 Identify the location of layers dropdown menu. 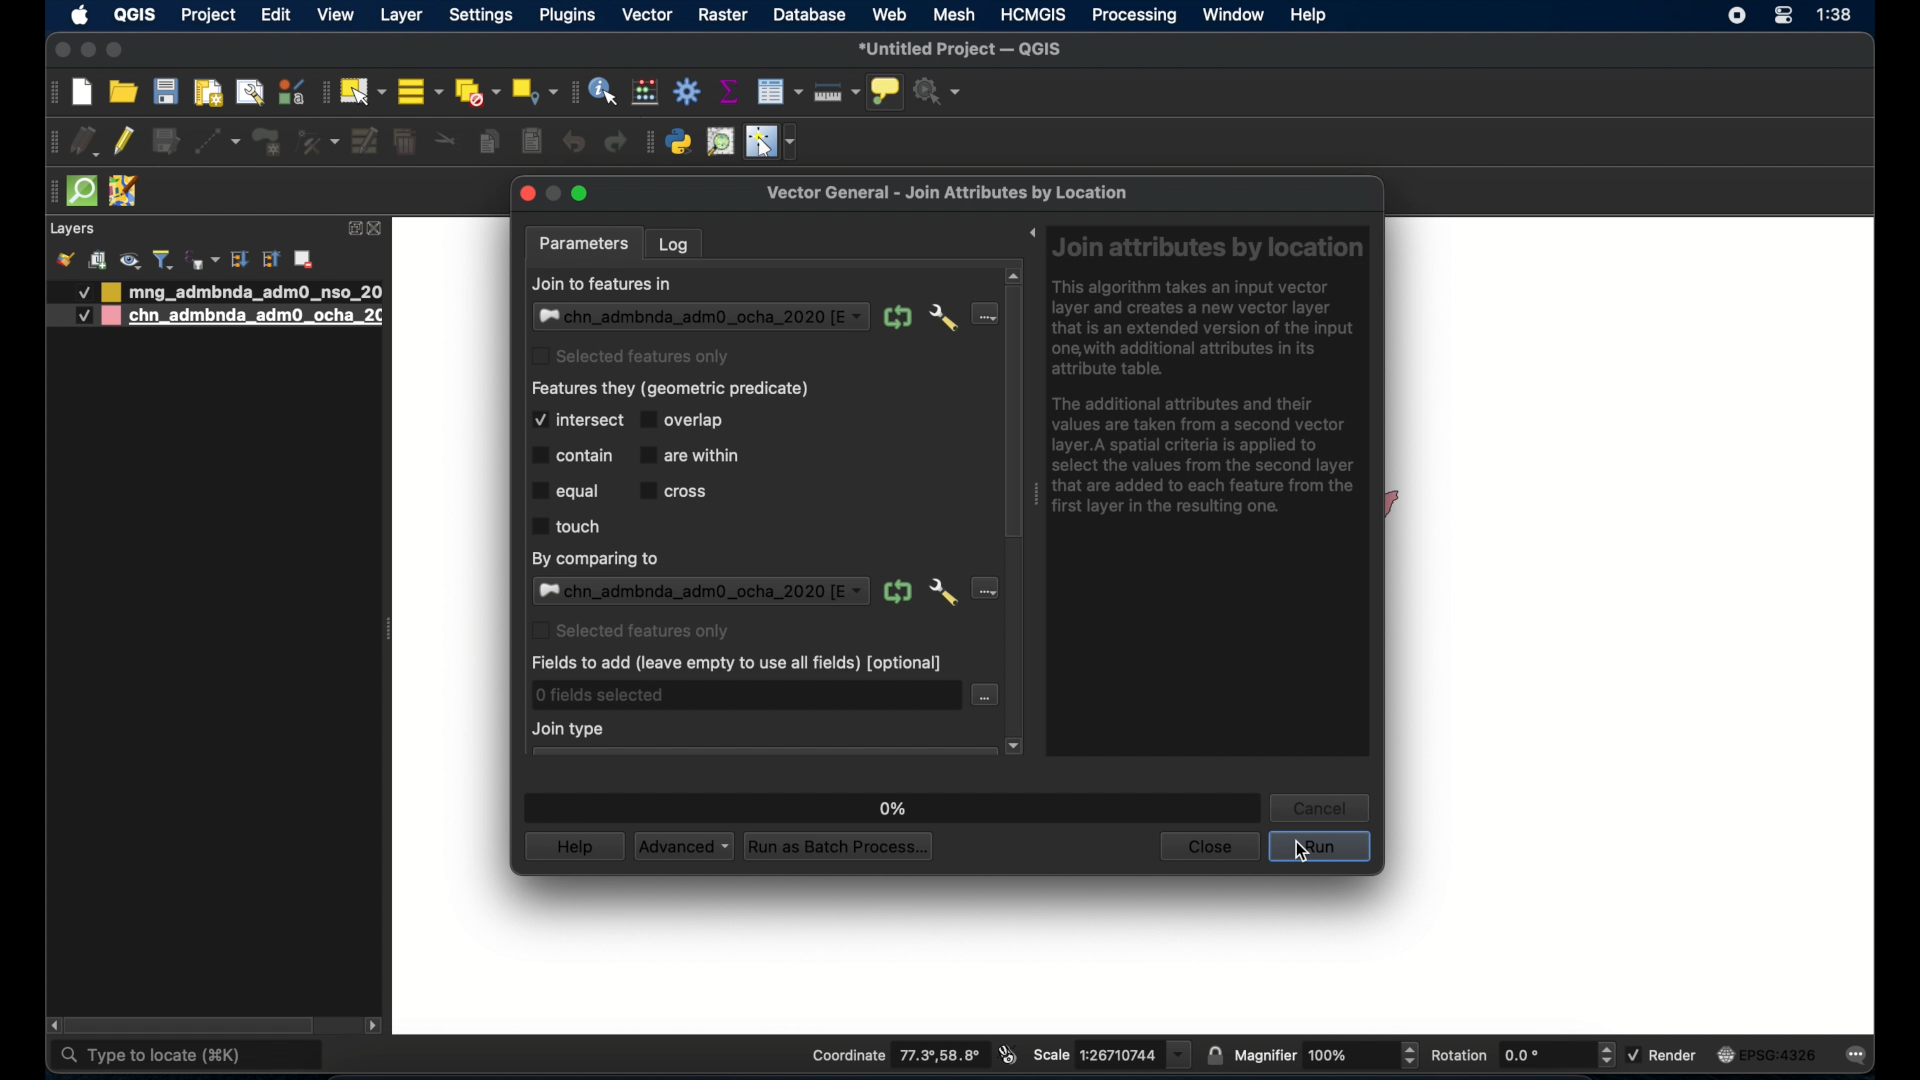
(702, 591).